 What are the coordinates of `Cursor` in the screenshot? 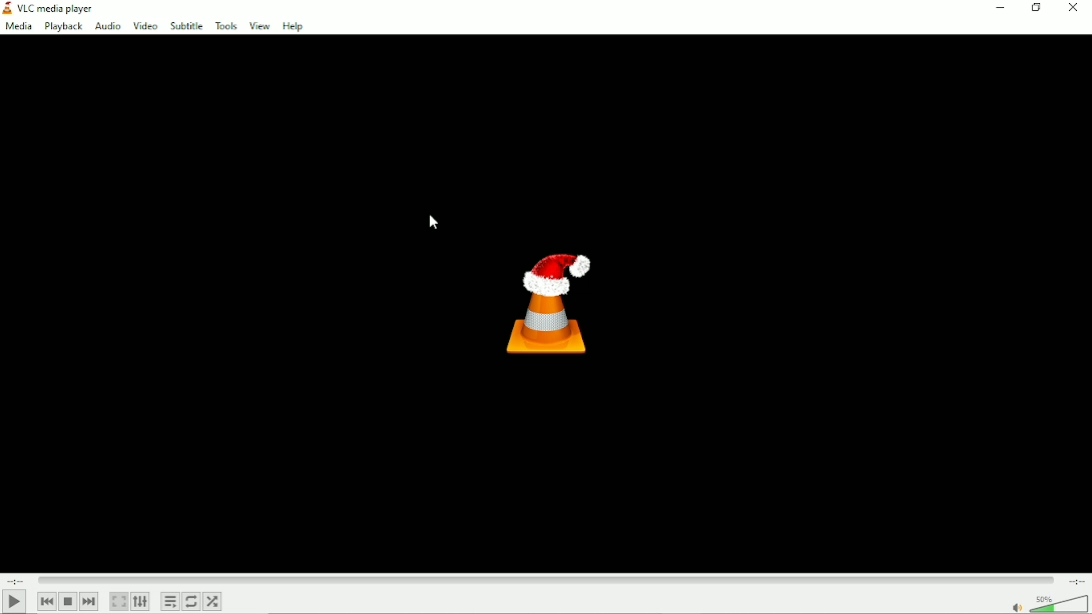 It's located at (434, 223).